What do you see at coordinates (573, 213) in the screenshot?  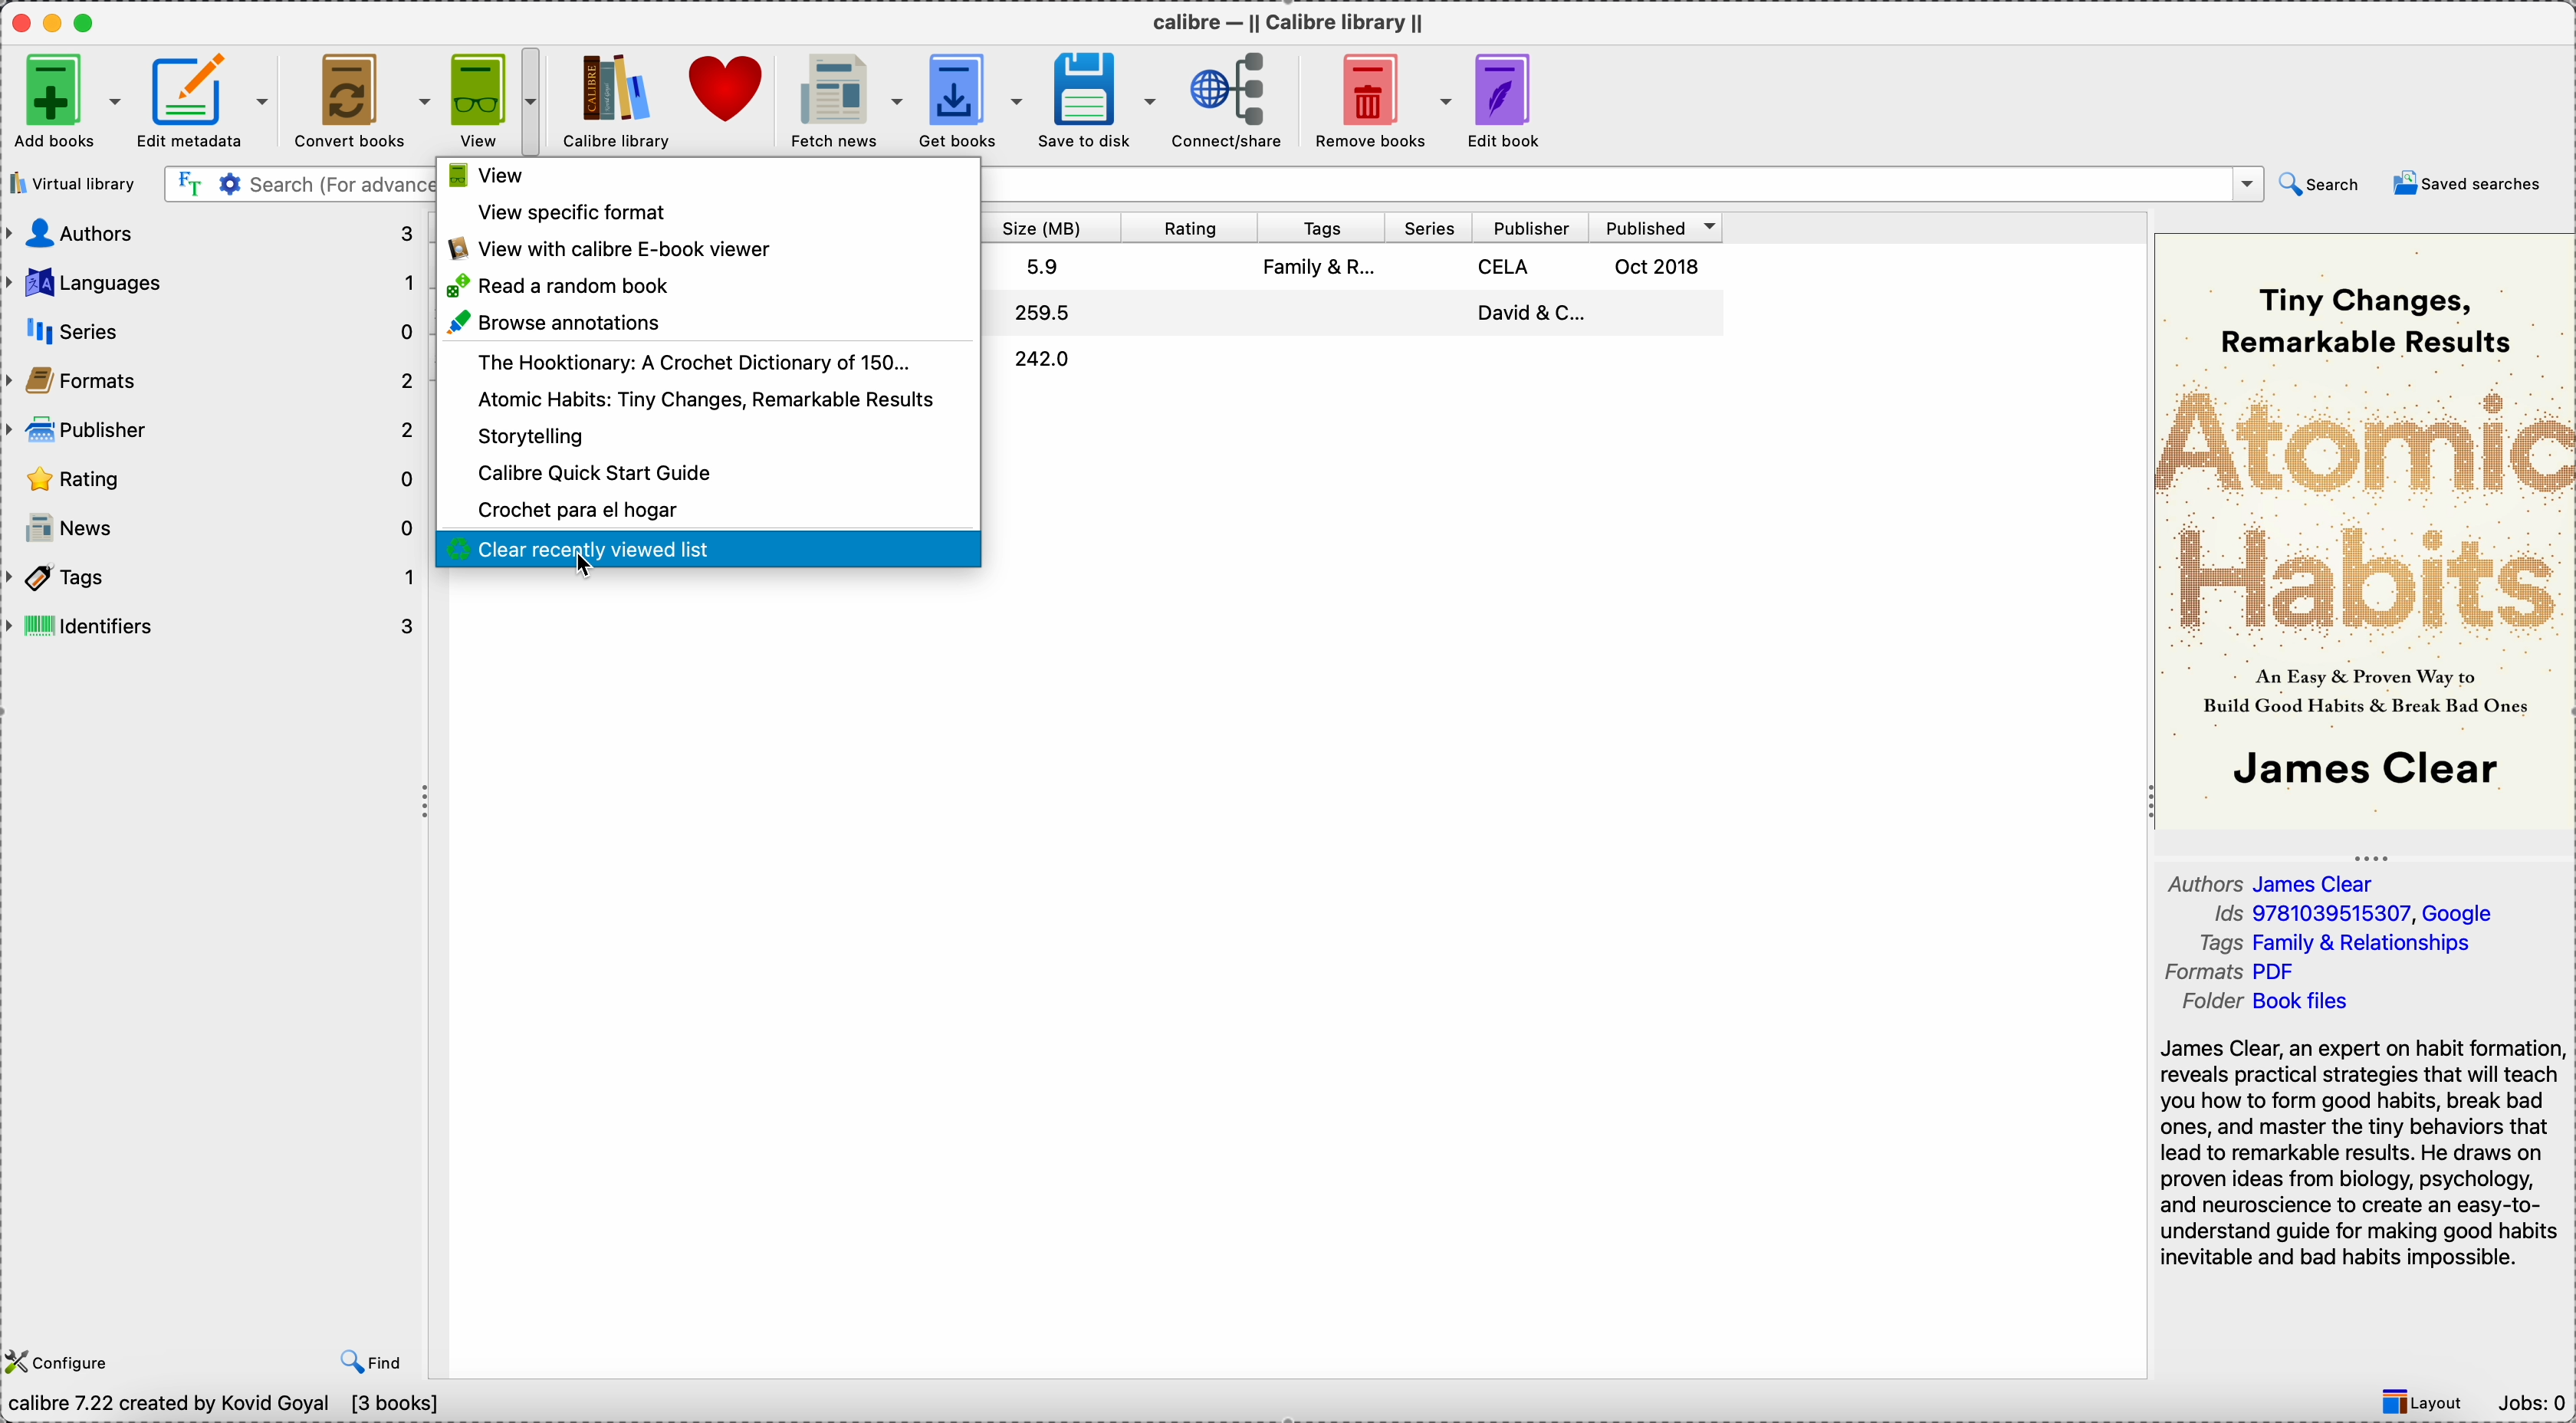 I see `view specific format` at bounding box center [573, 213].